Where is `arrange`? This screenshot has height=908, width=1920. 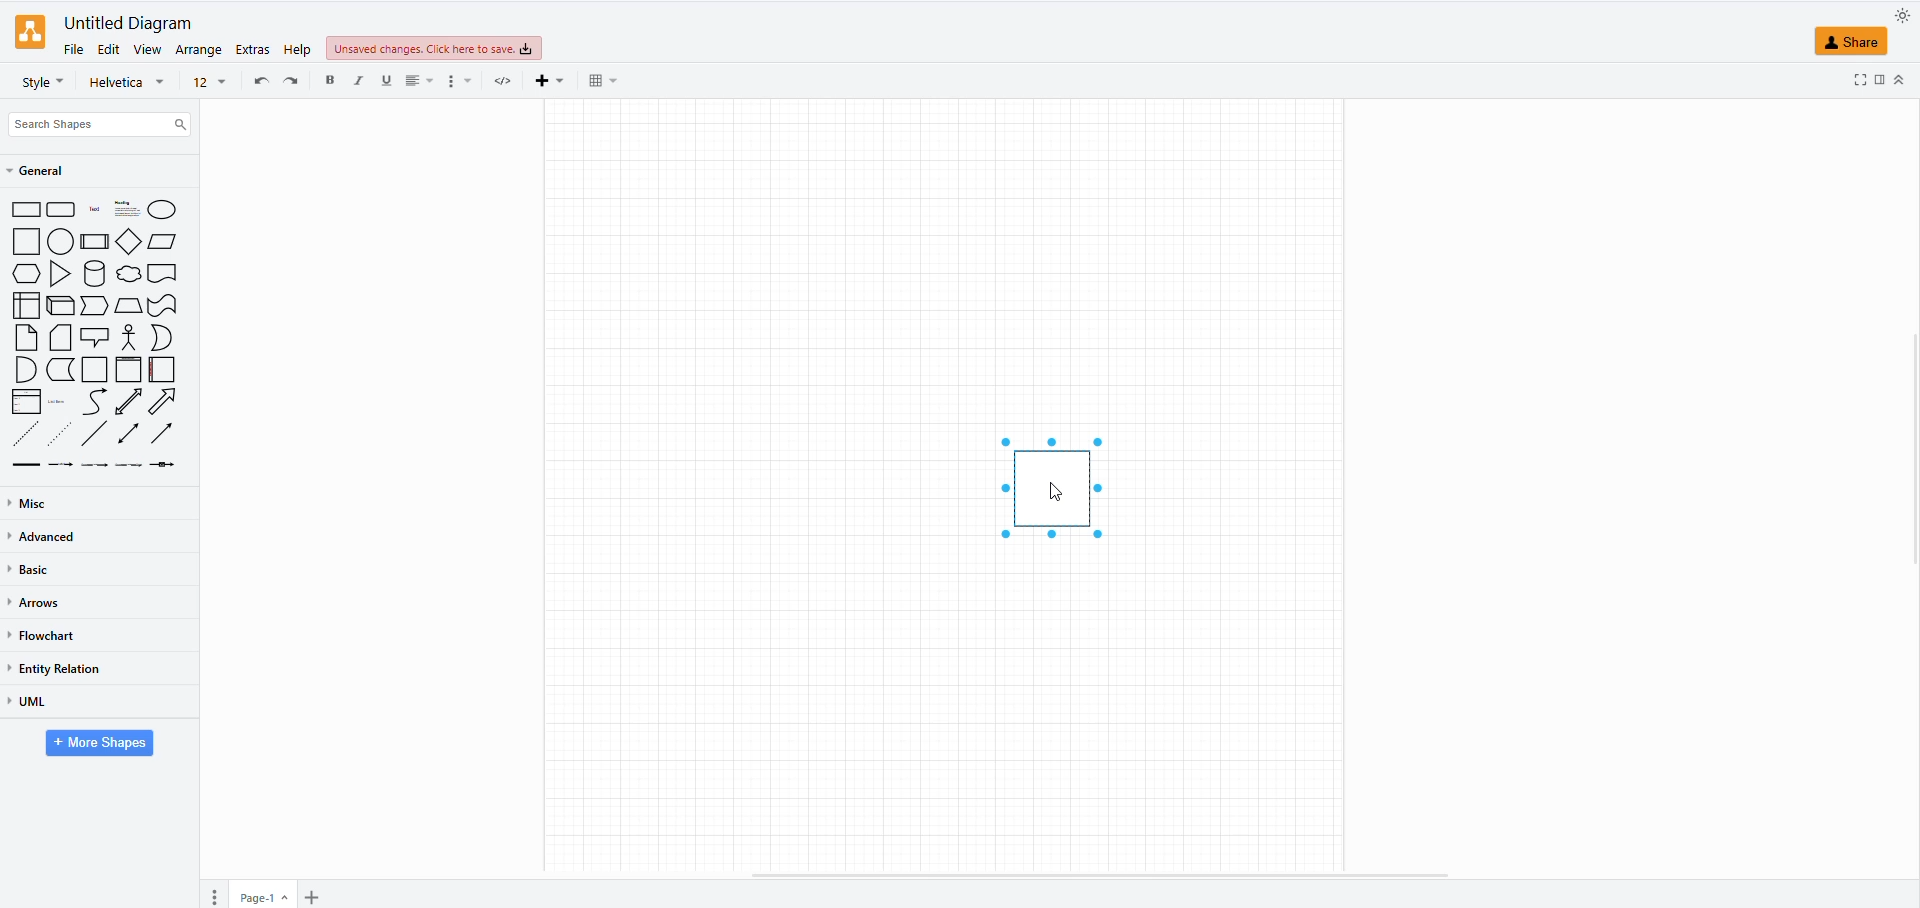
arrange is located at coordinates (197, 49).